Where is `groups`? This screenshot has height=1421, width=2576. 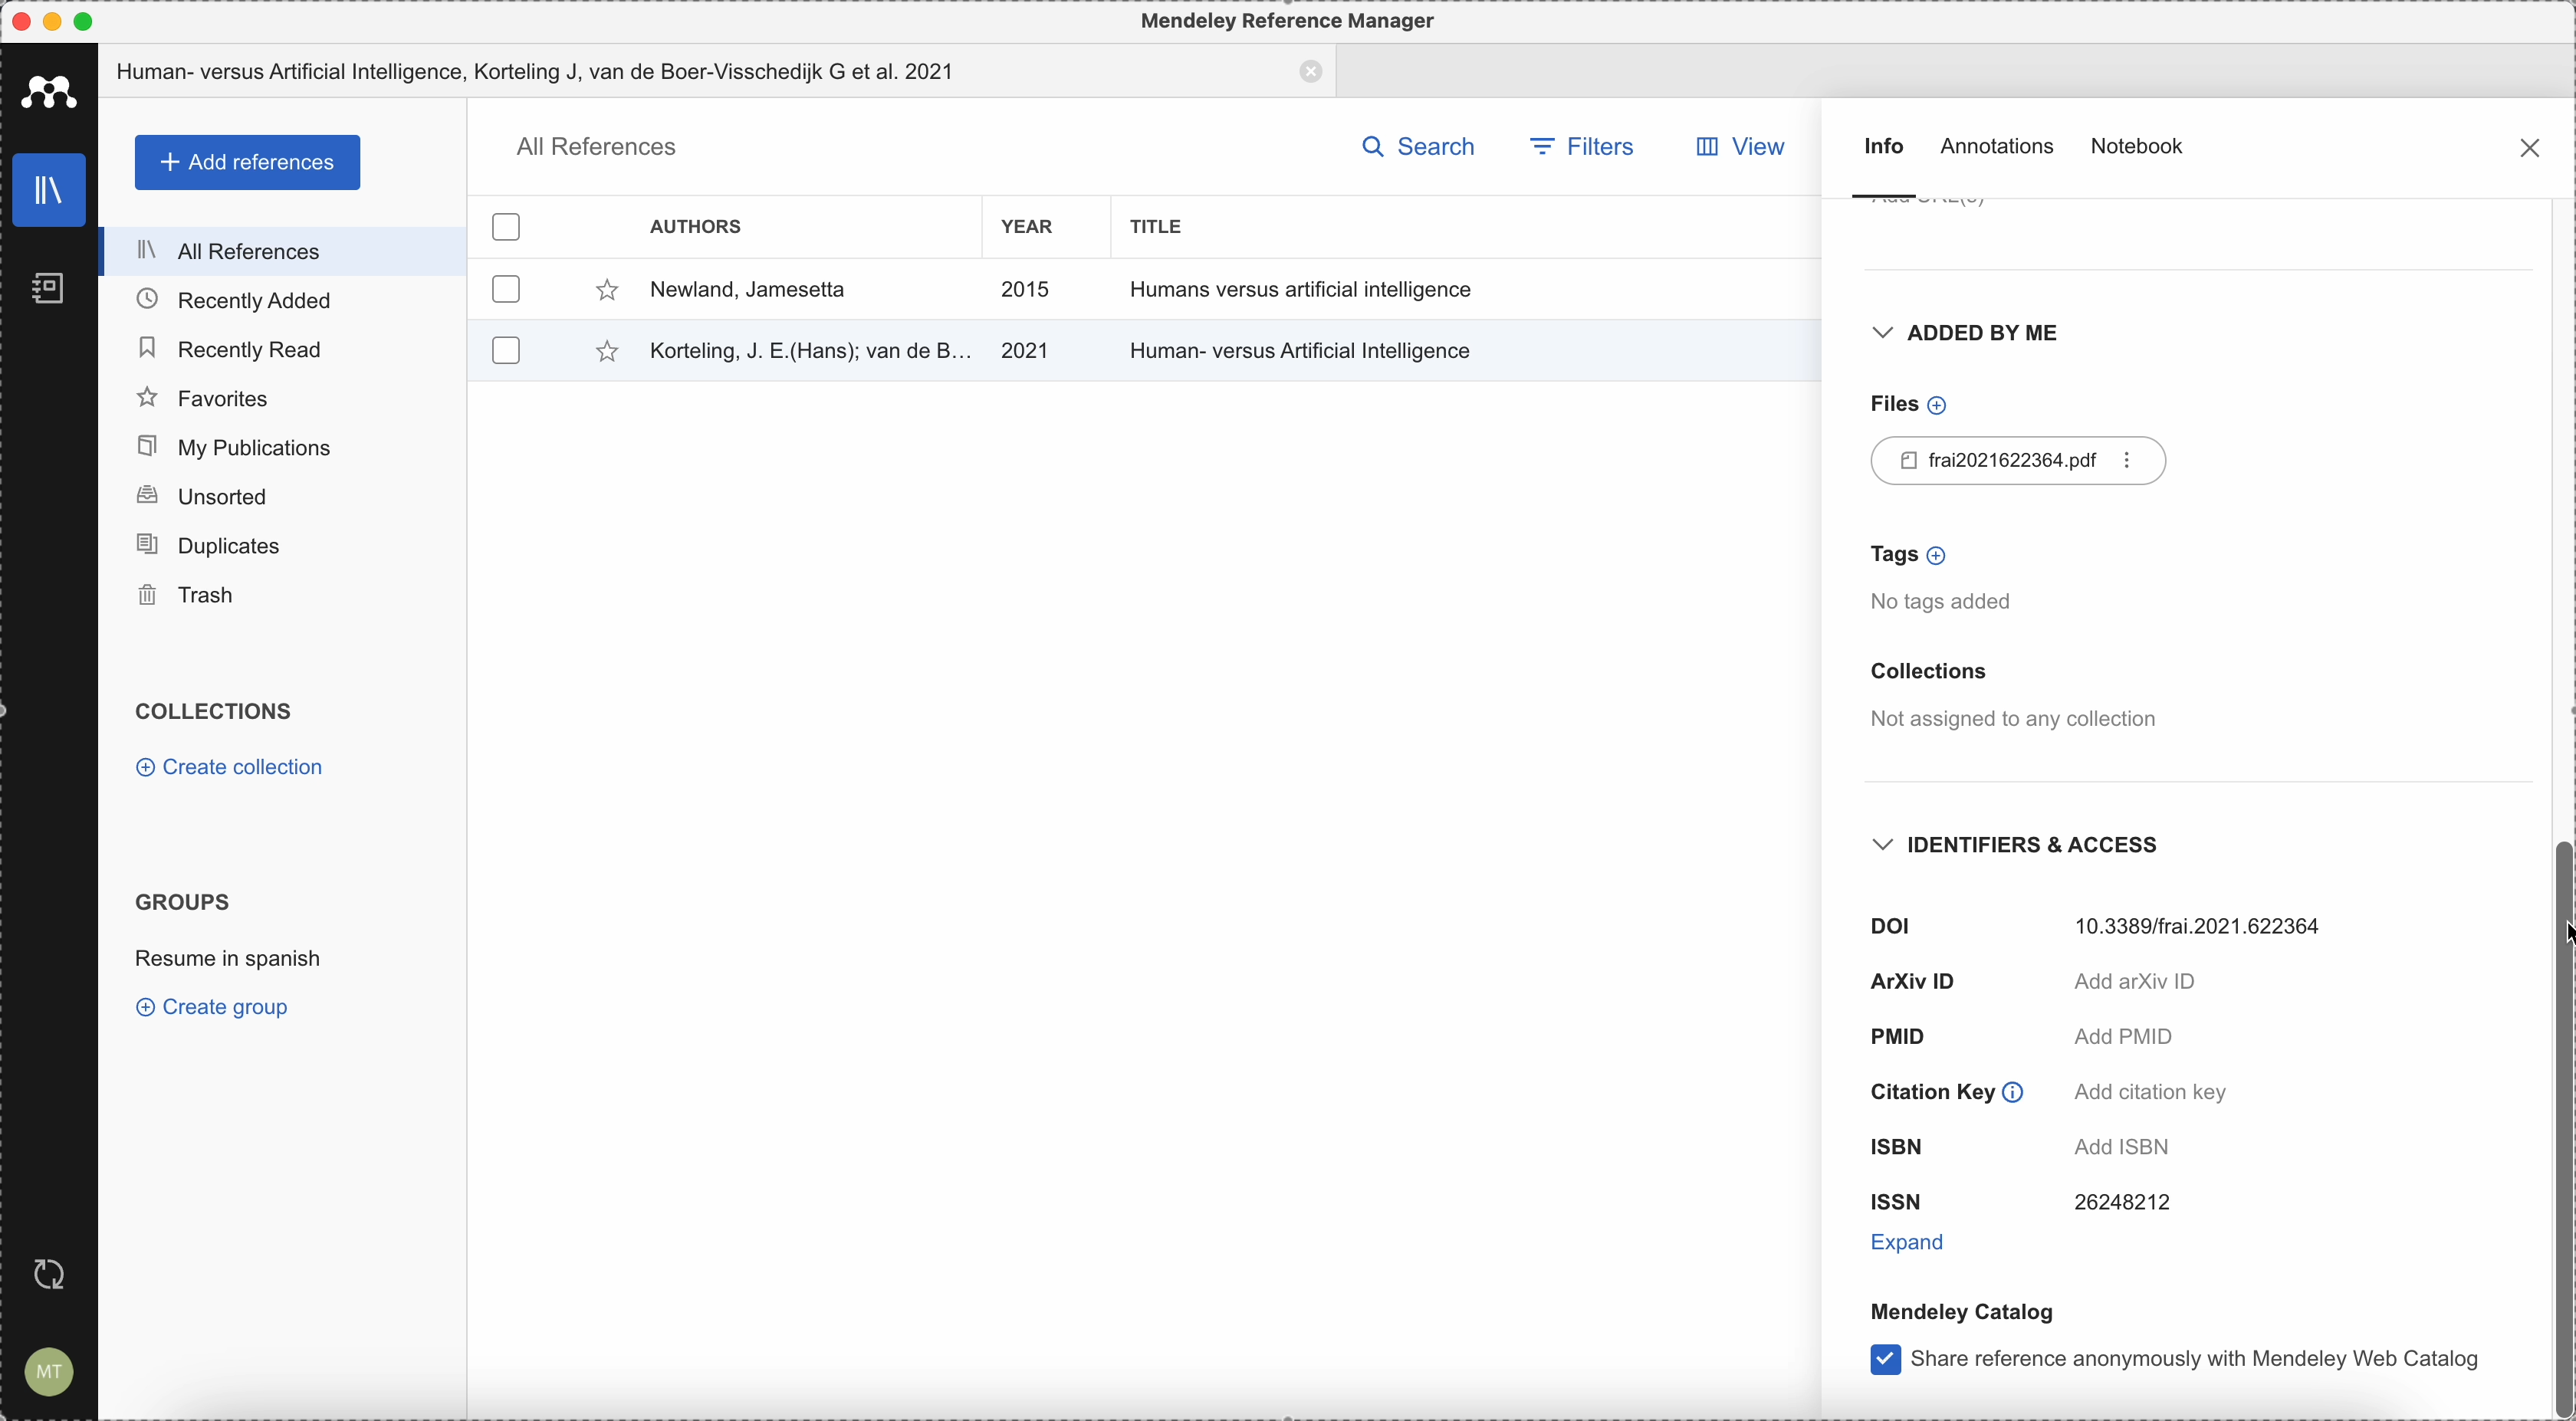 groups is located at coordinates (184, 901).